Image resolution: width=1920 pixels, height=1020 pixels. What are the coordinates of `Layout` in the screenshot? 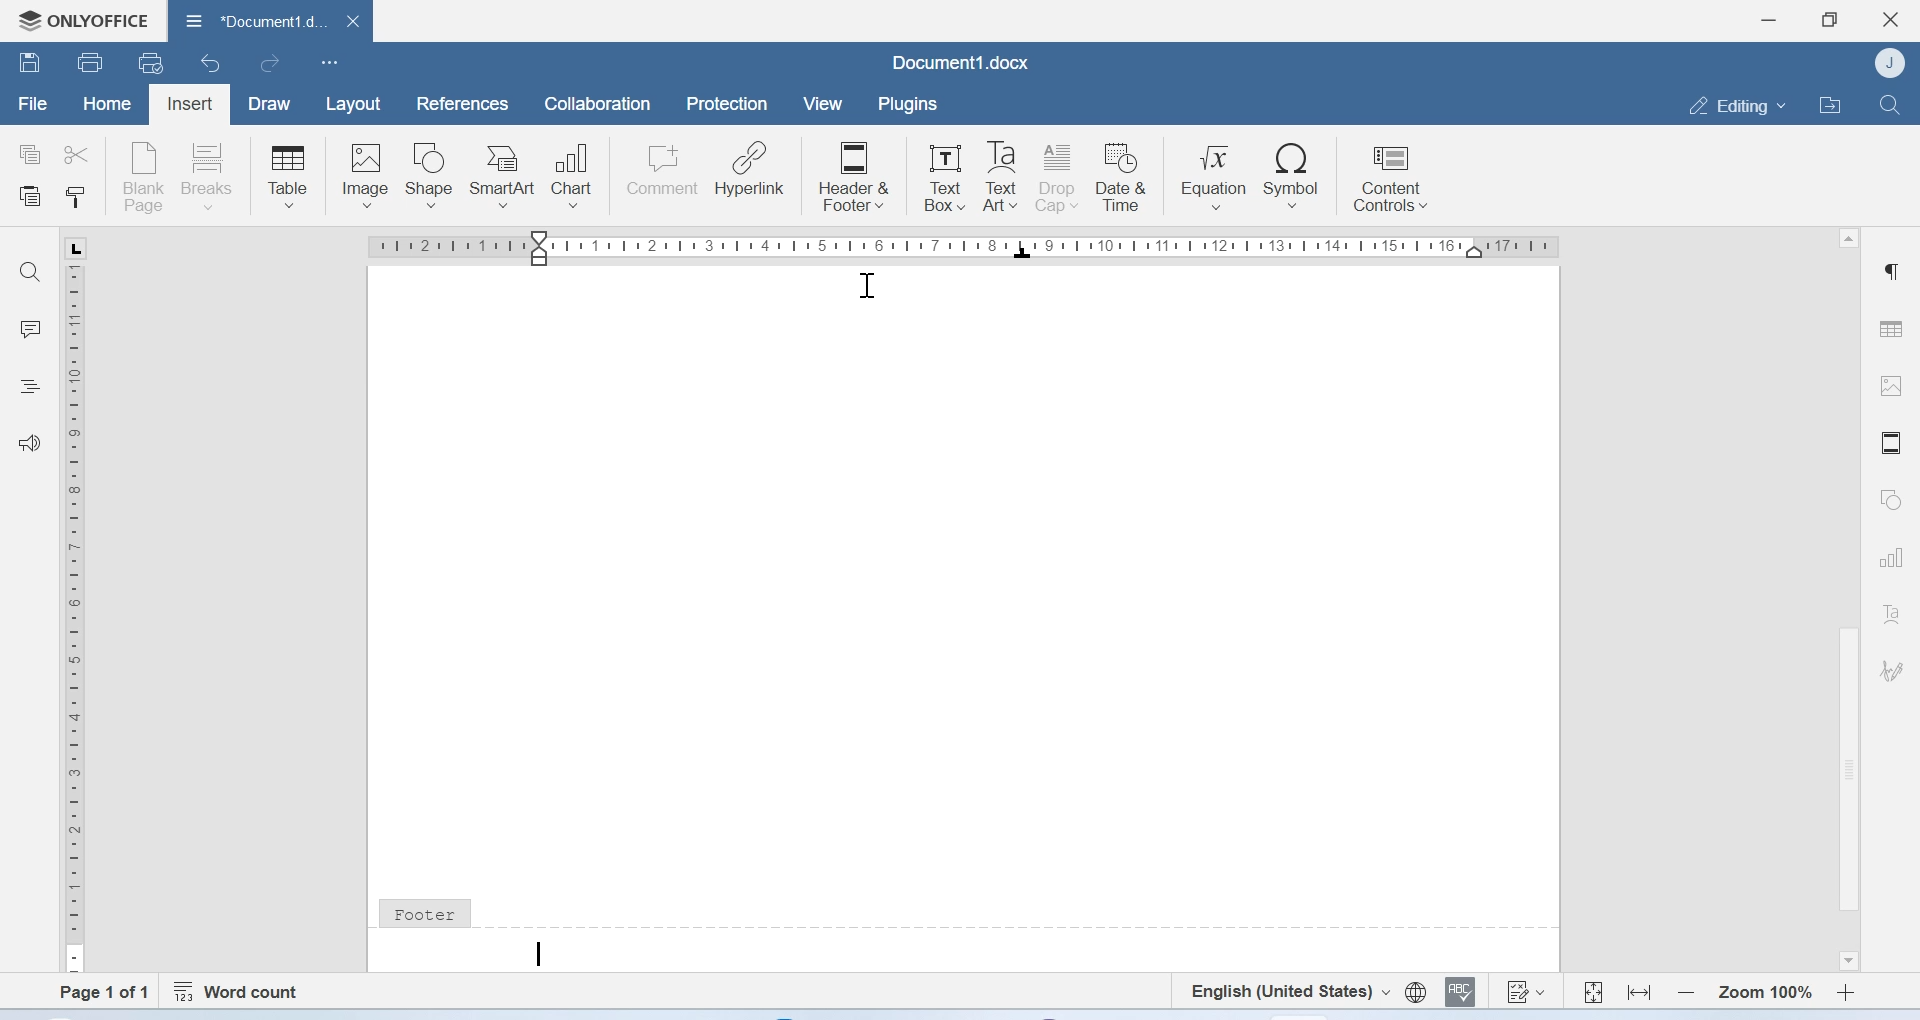 It's located at (354, 104).